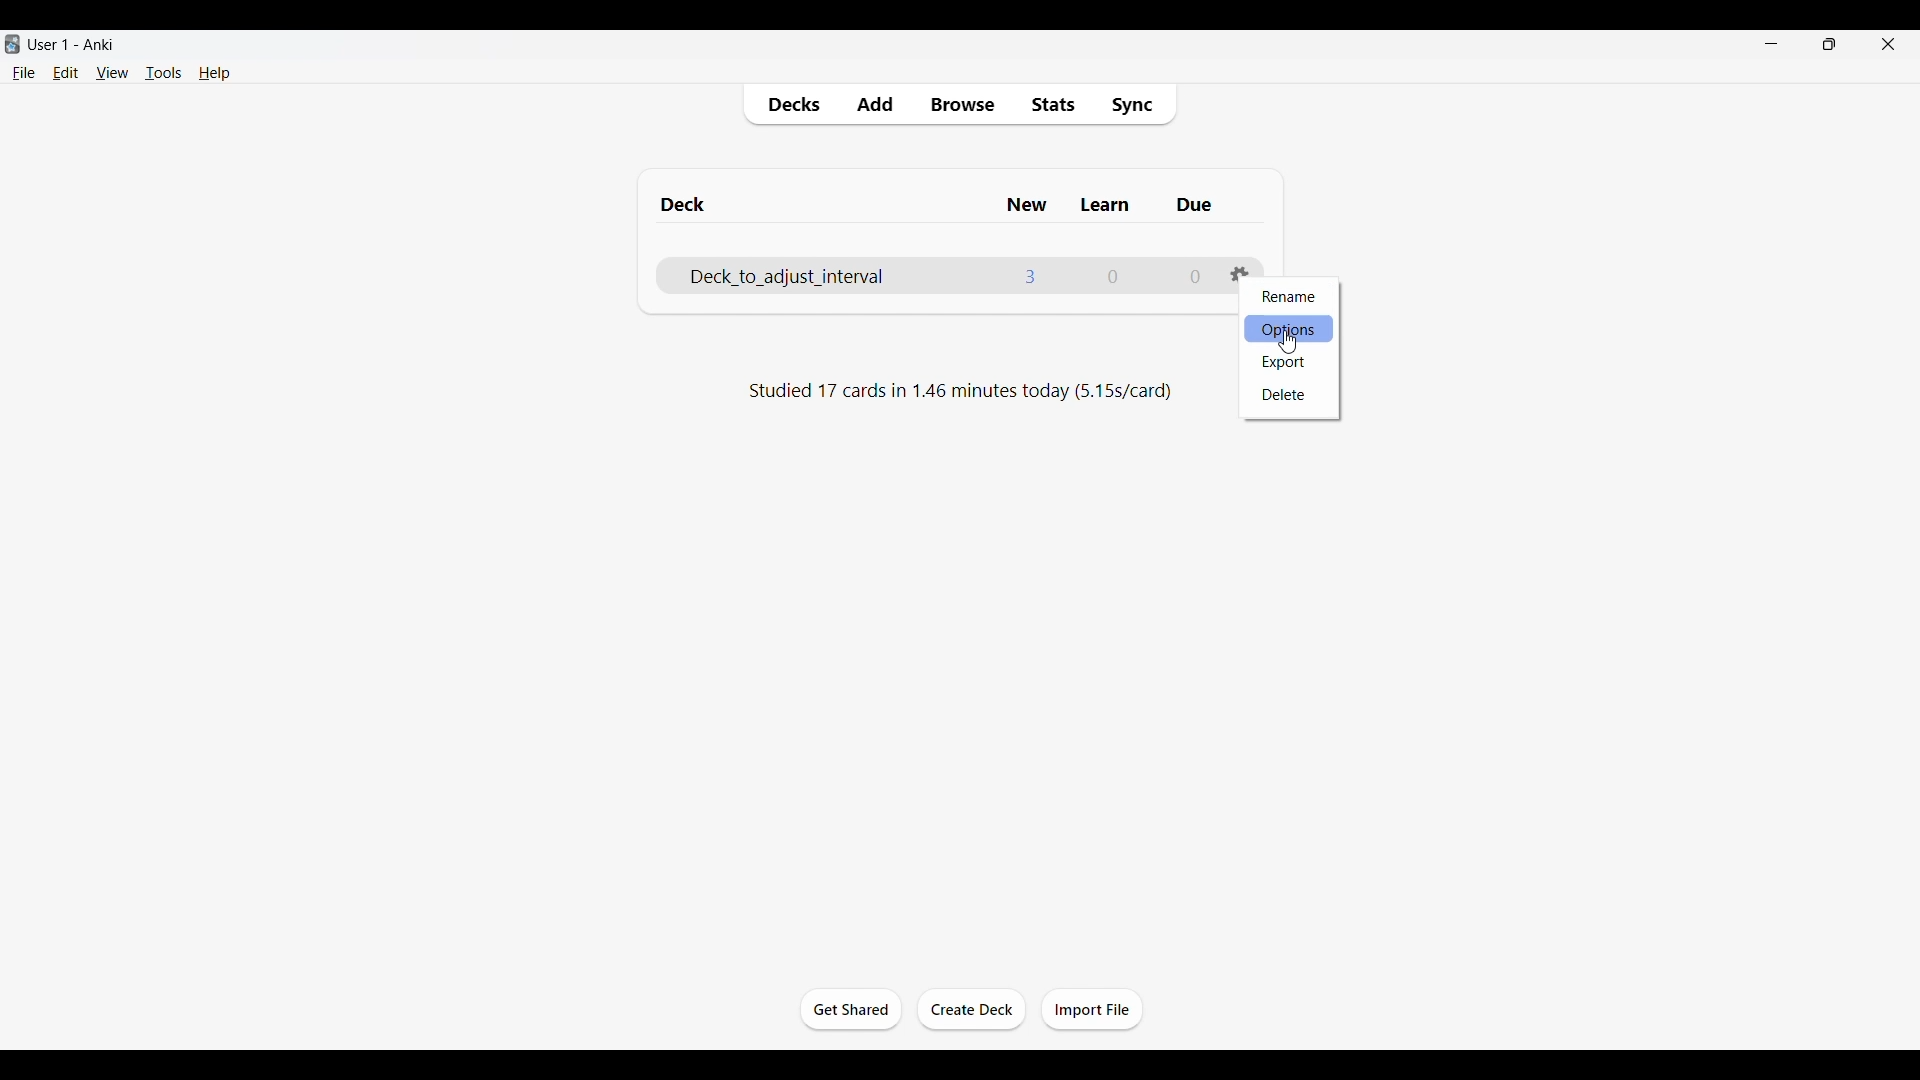  What do you see at coordinates (1196, 275) in the screenshot?
I see `Number of due cards` at bounding box center [1196, 275].